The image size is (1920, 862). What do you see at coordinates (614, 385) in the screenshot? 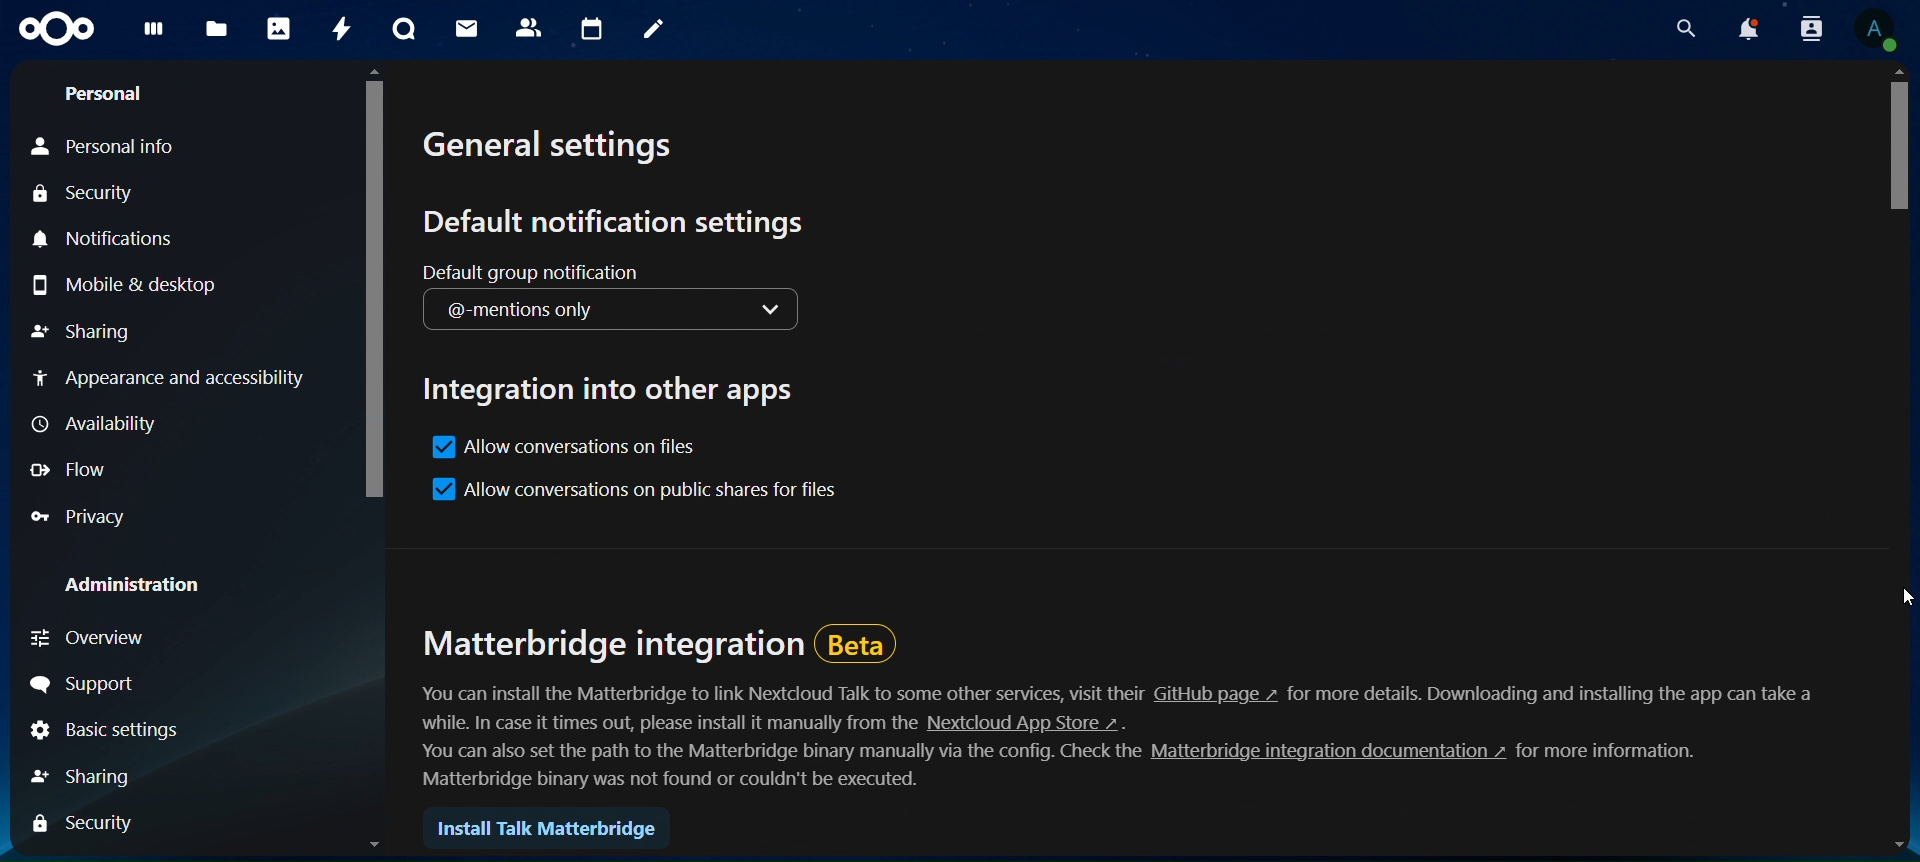
I see `integration into other apps` at bounding box center [614, 385].